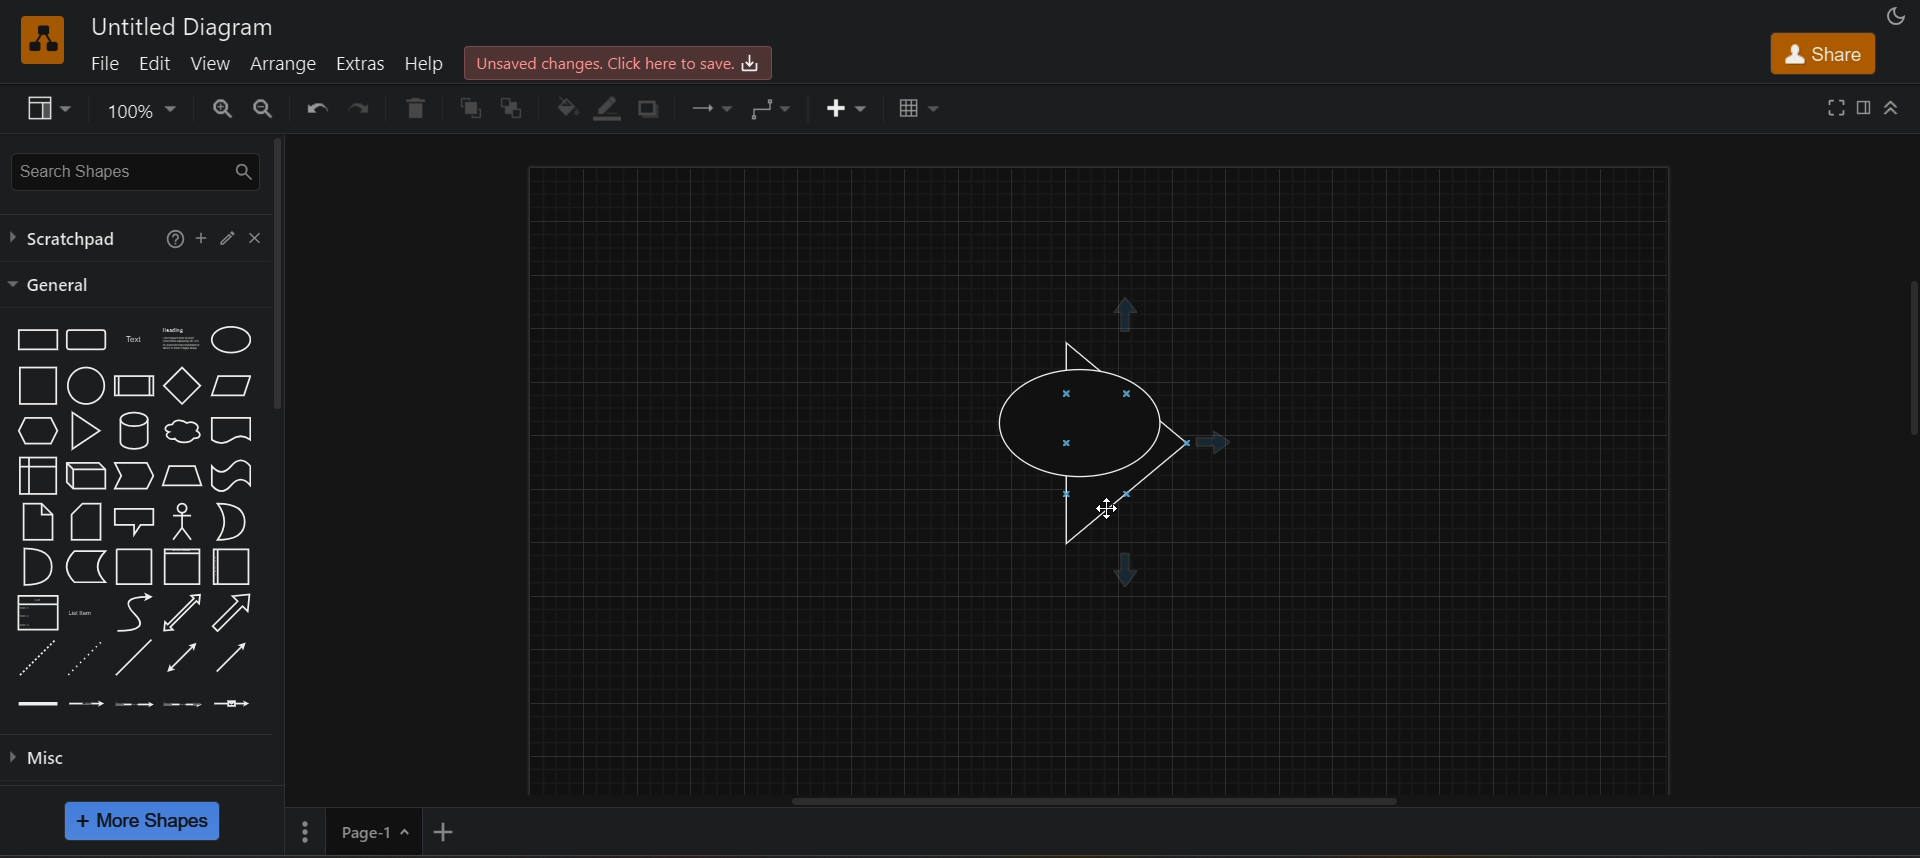 The image size is (1920, 858). I want to click on rectangle, so click(38, 340).